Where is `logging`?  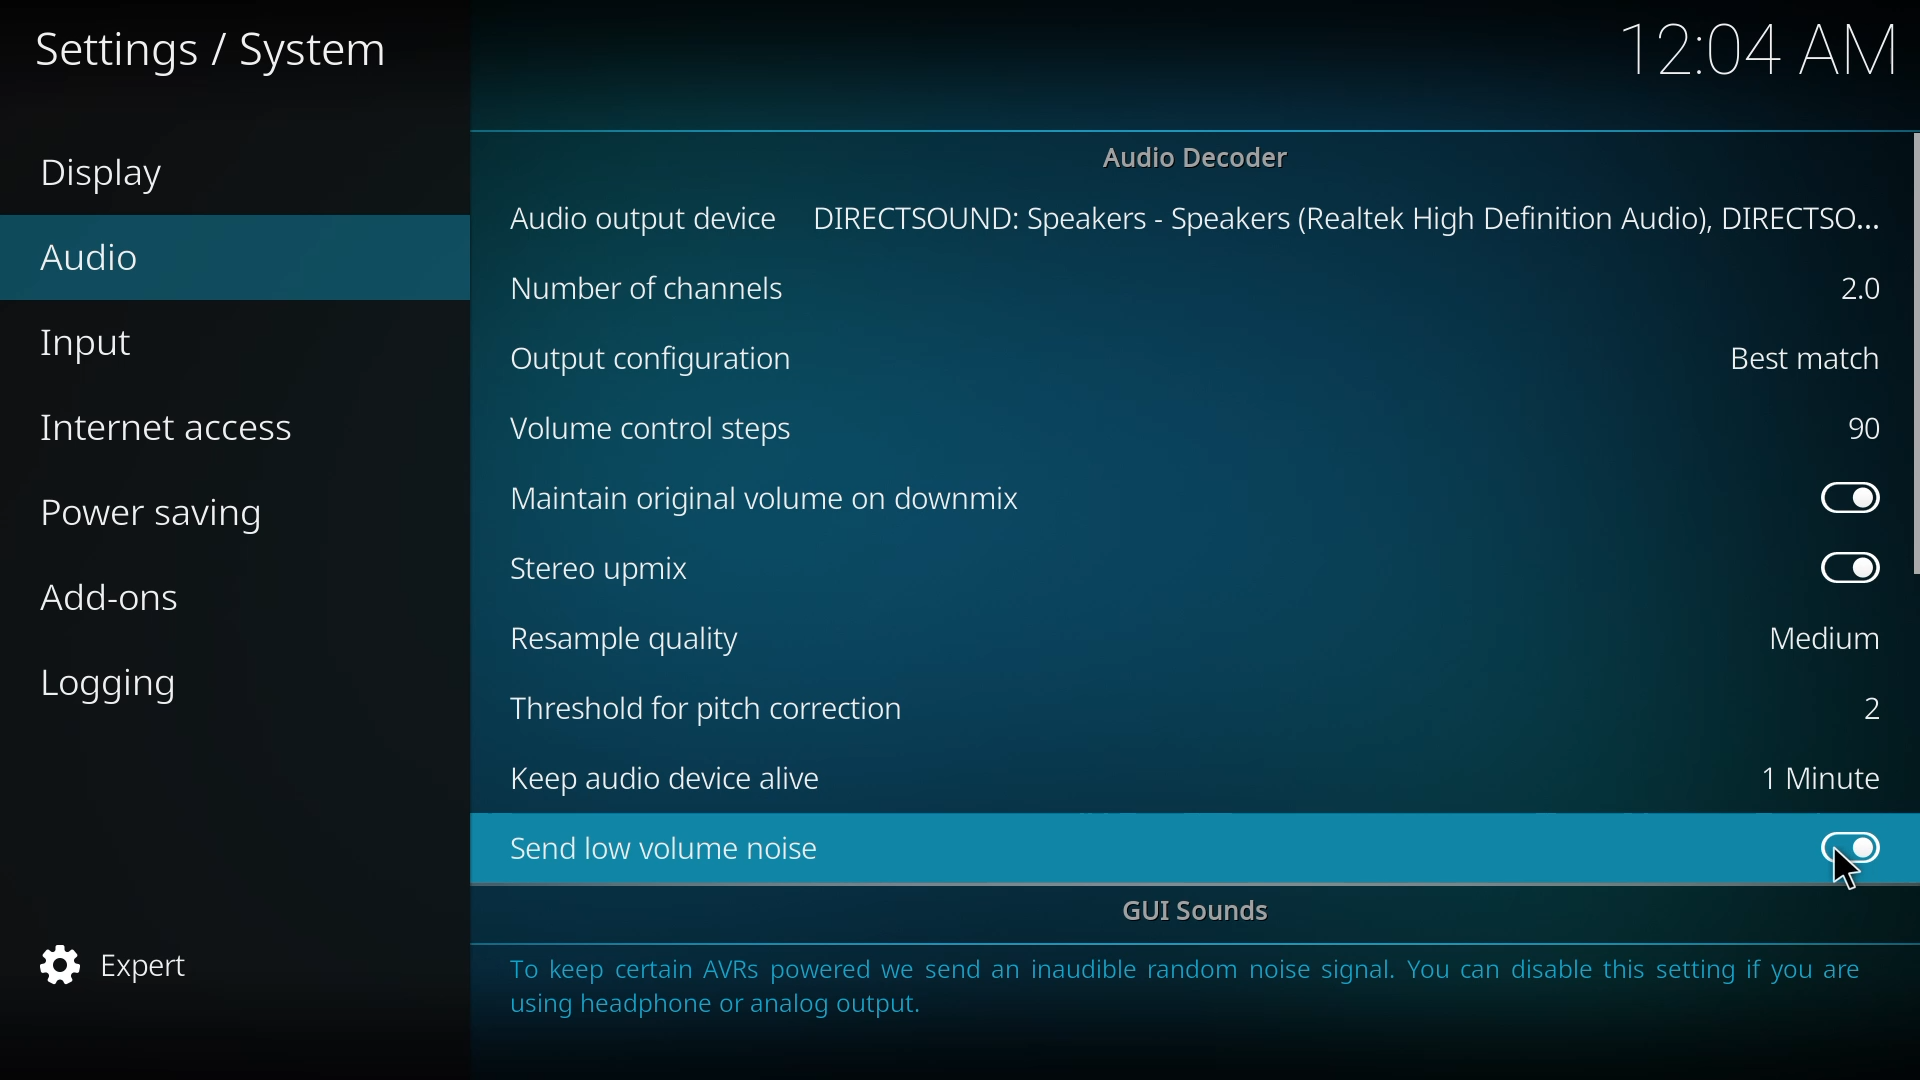
logging is located at coordinates (127, 684).